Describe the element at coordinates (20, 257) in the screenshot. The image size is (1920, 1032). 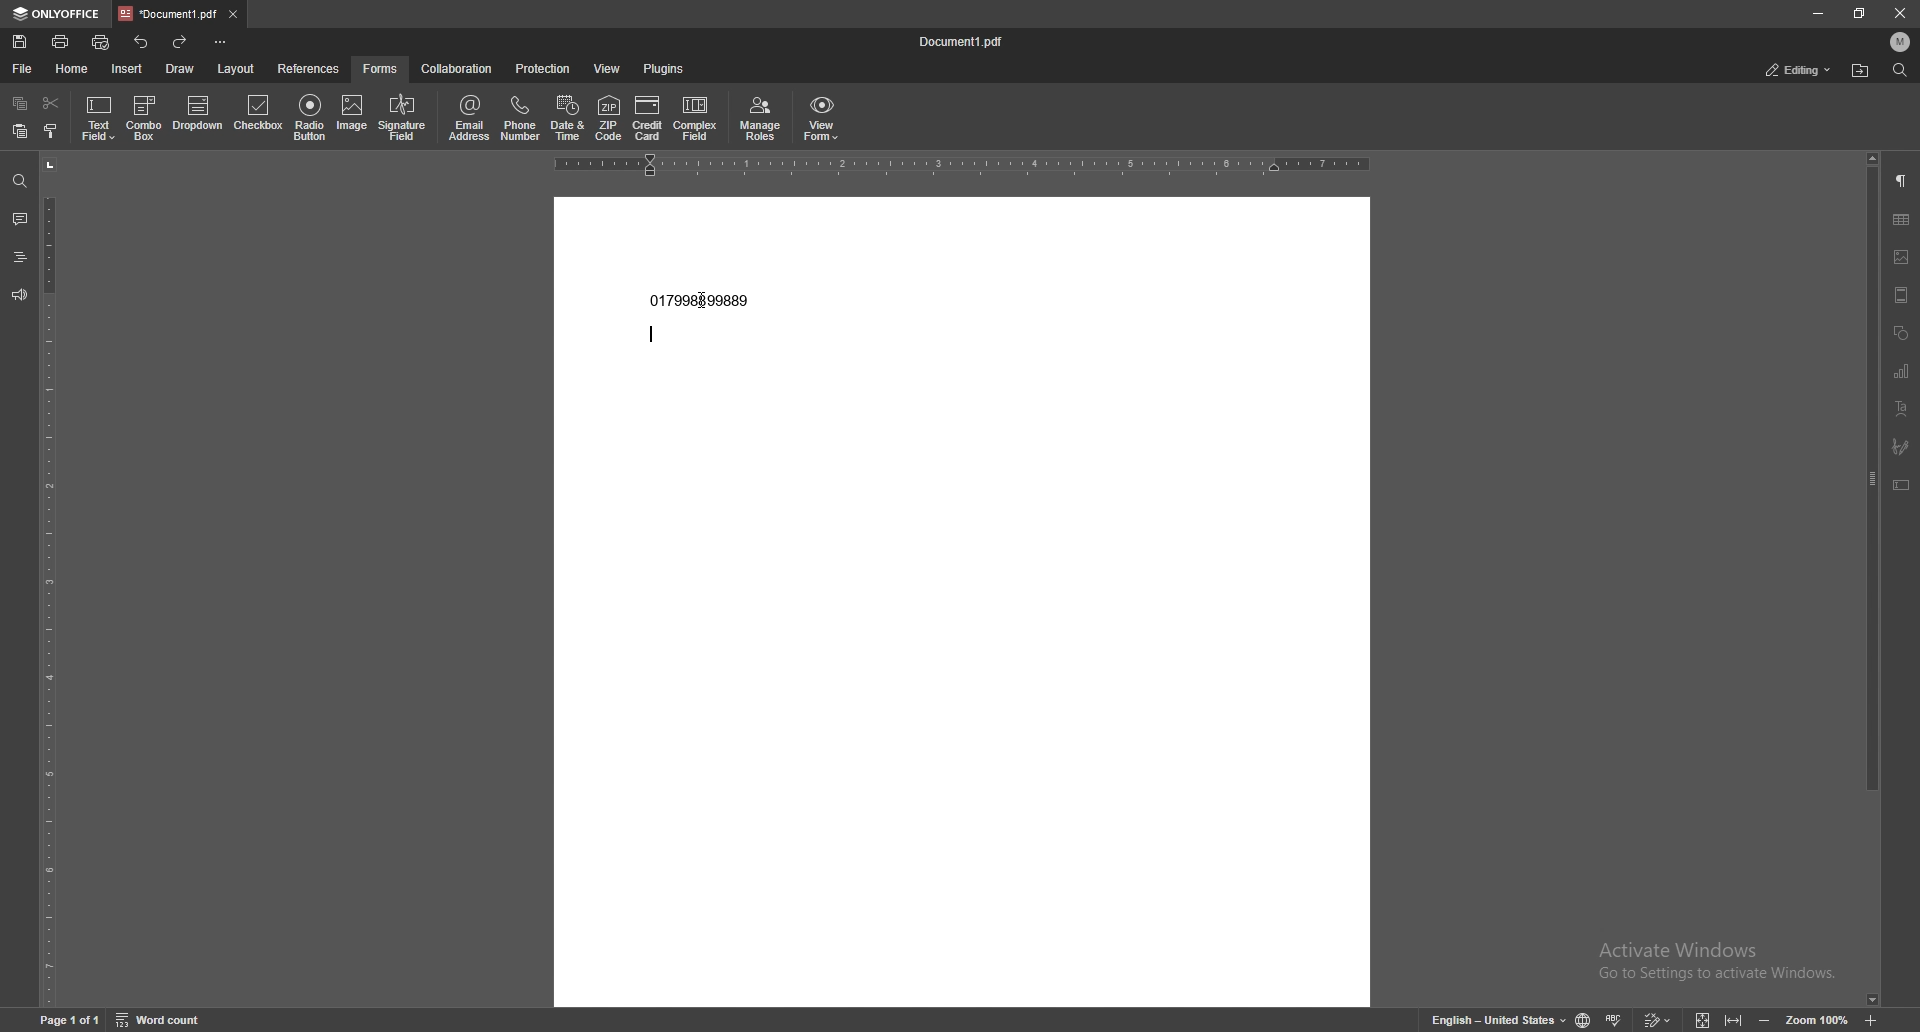
I see `heading` at that location.